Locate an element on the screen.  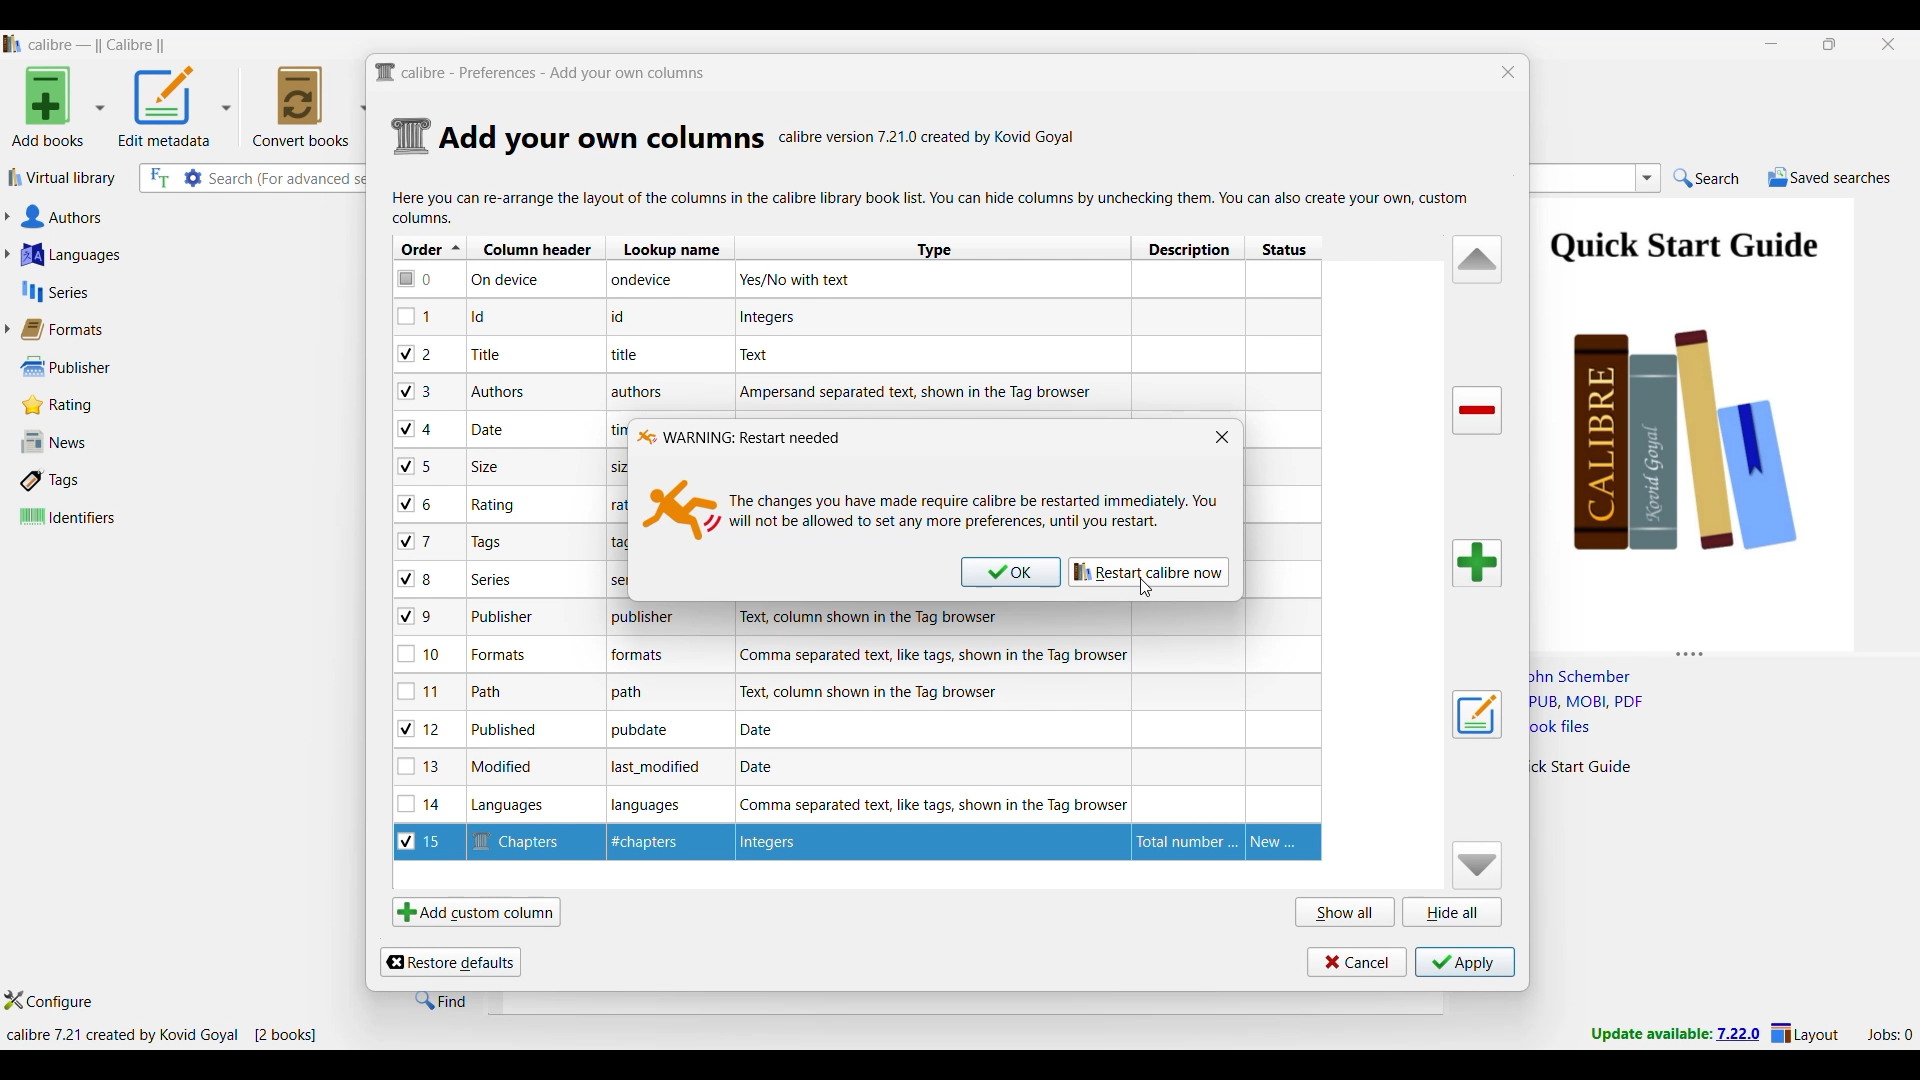
Note is located at coordinates (494, 428).